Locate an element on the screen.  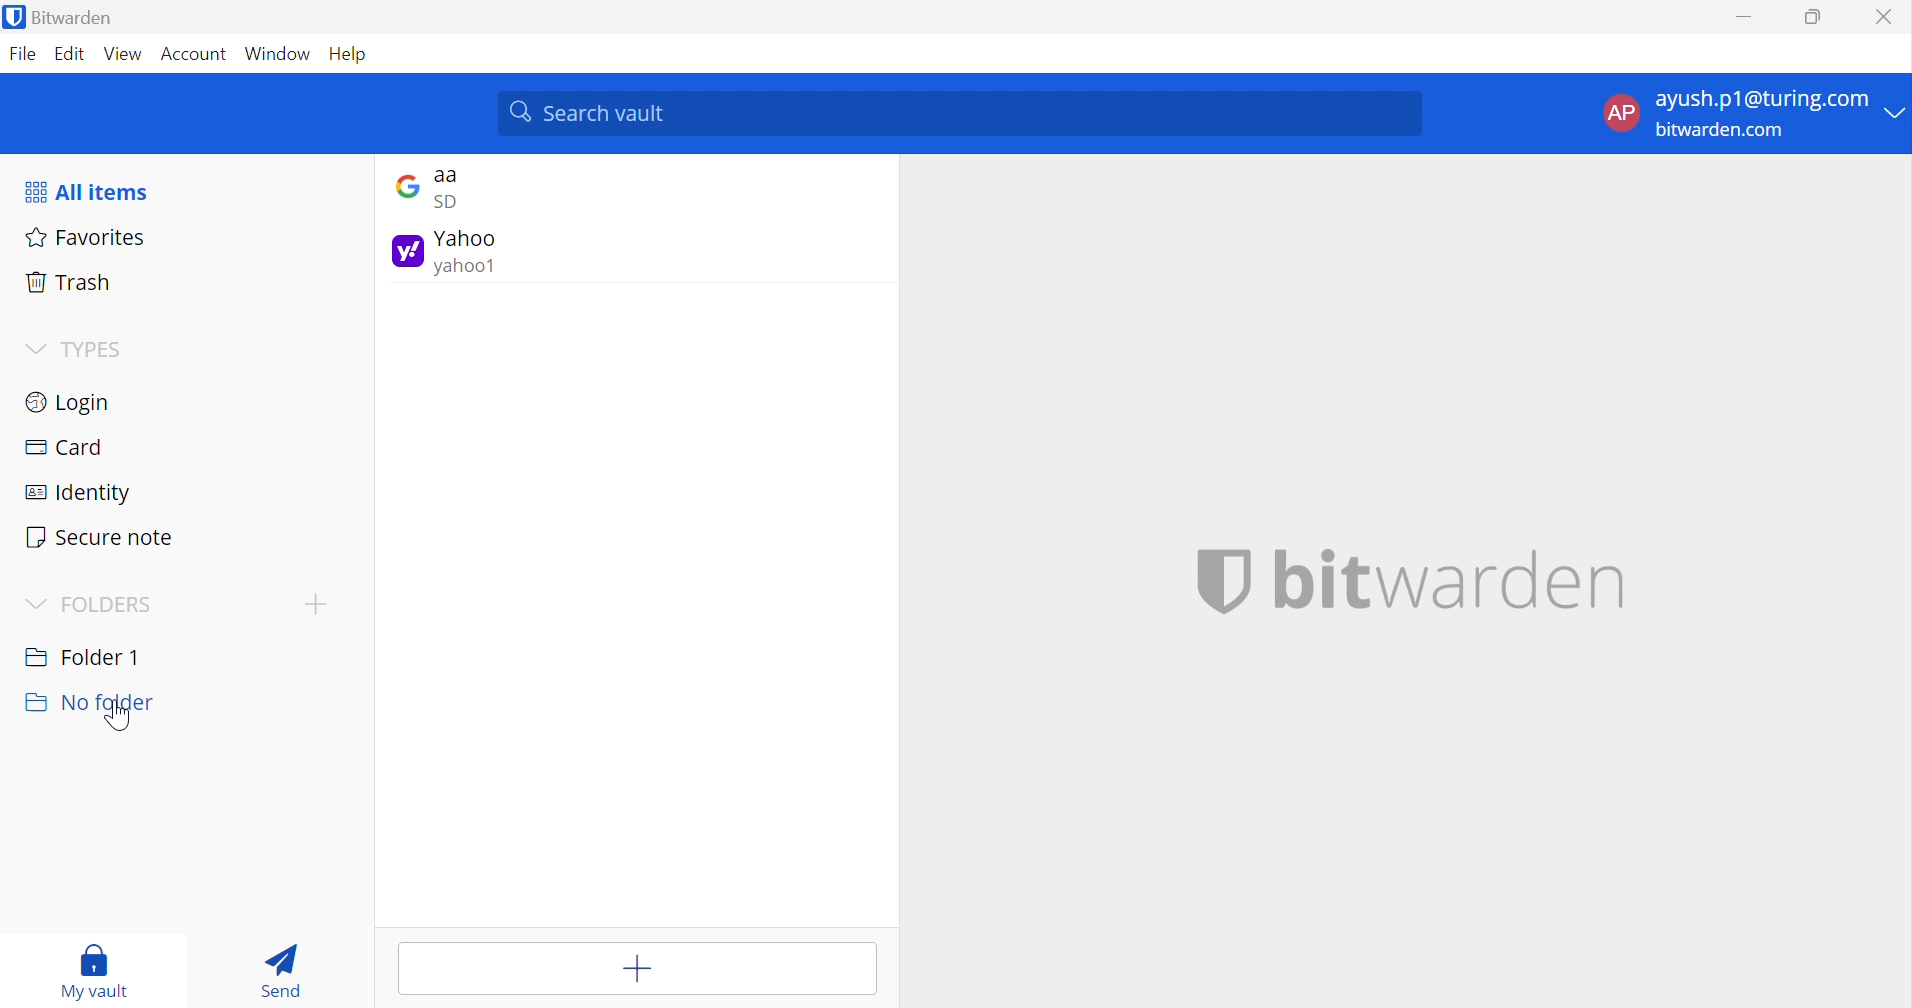
Restore Down is located at coordinates (1811, 17).